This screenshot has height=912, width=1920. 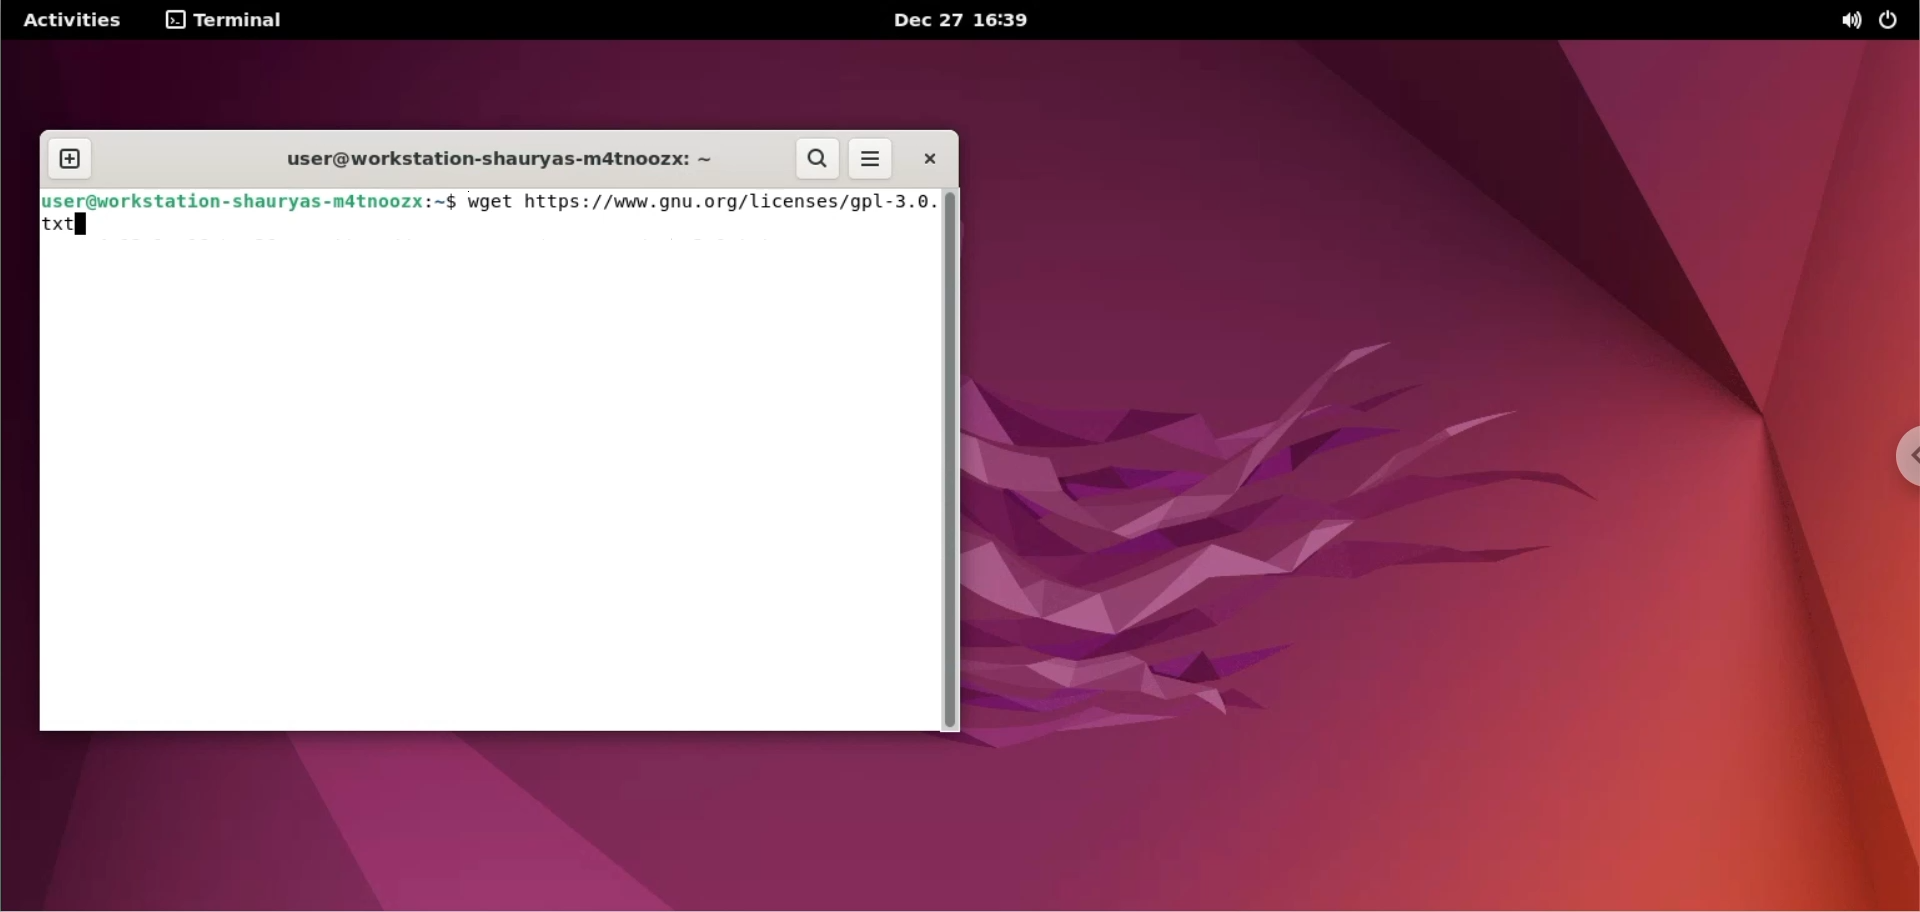 What do you see at coordinates (71, 159) in the screenshot?
I see `new tab` at bounding box center [71, 159].